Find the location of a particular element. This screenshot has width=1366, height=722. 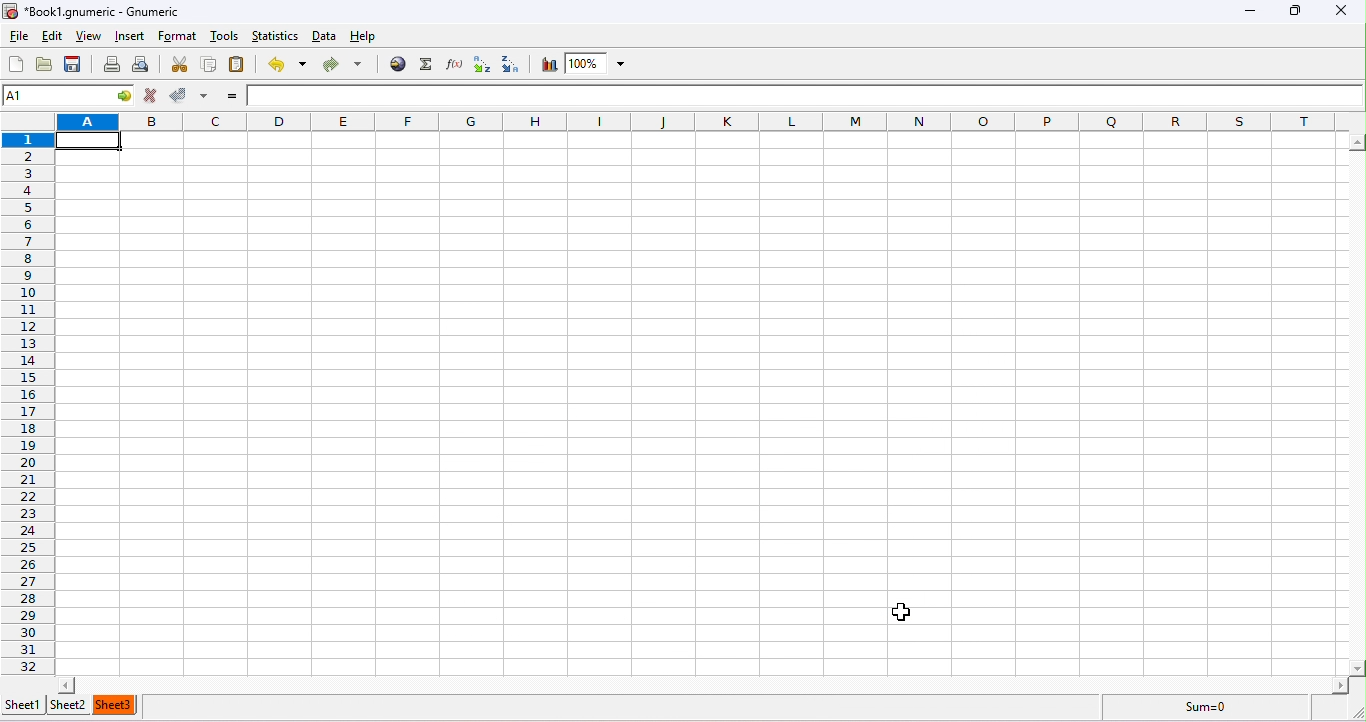

cut is located at coordinates (178, 65).